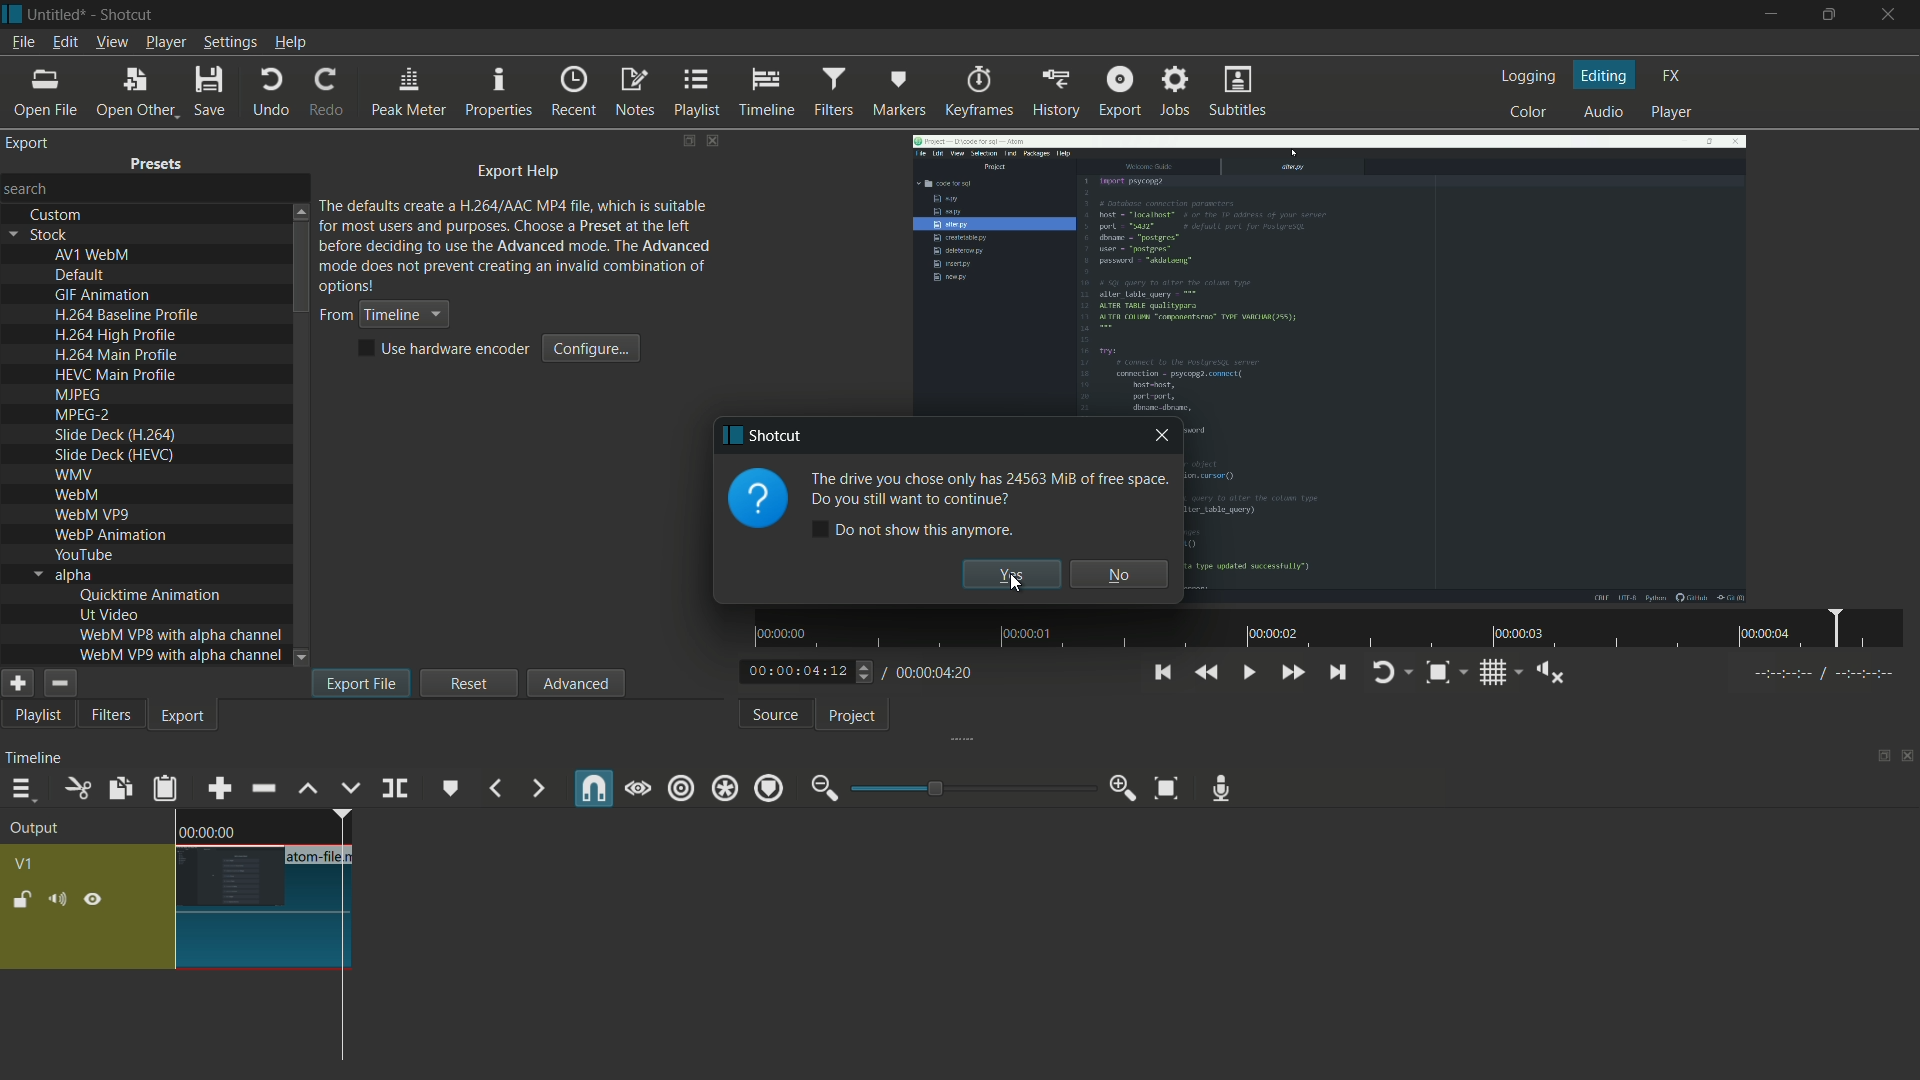 This screenshot has width=1920, height=1080. Describe the element at coordinates (470, 682) in the screenshot. I see `reset` at that location.